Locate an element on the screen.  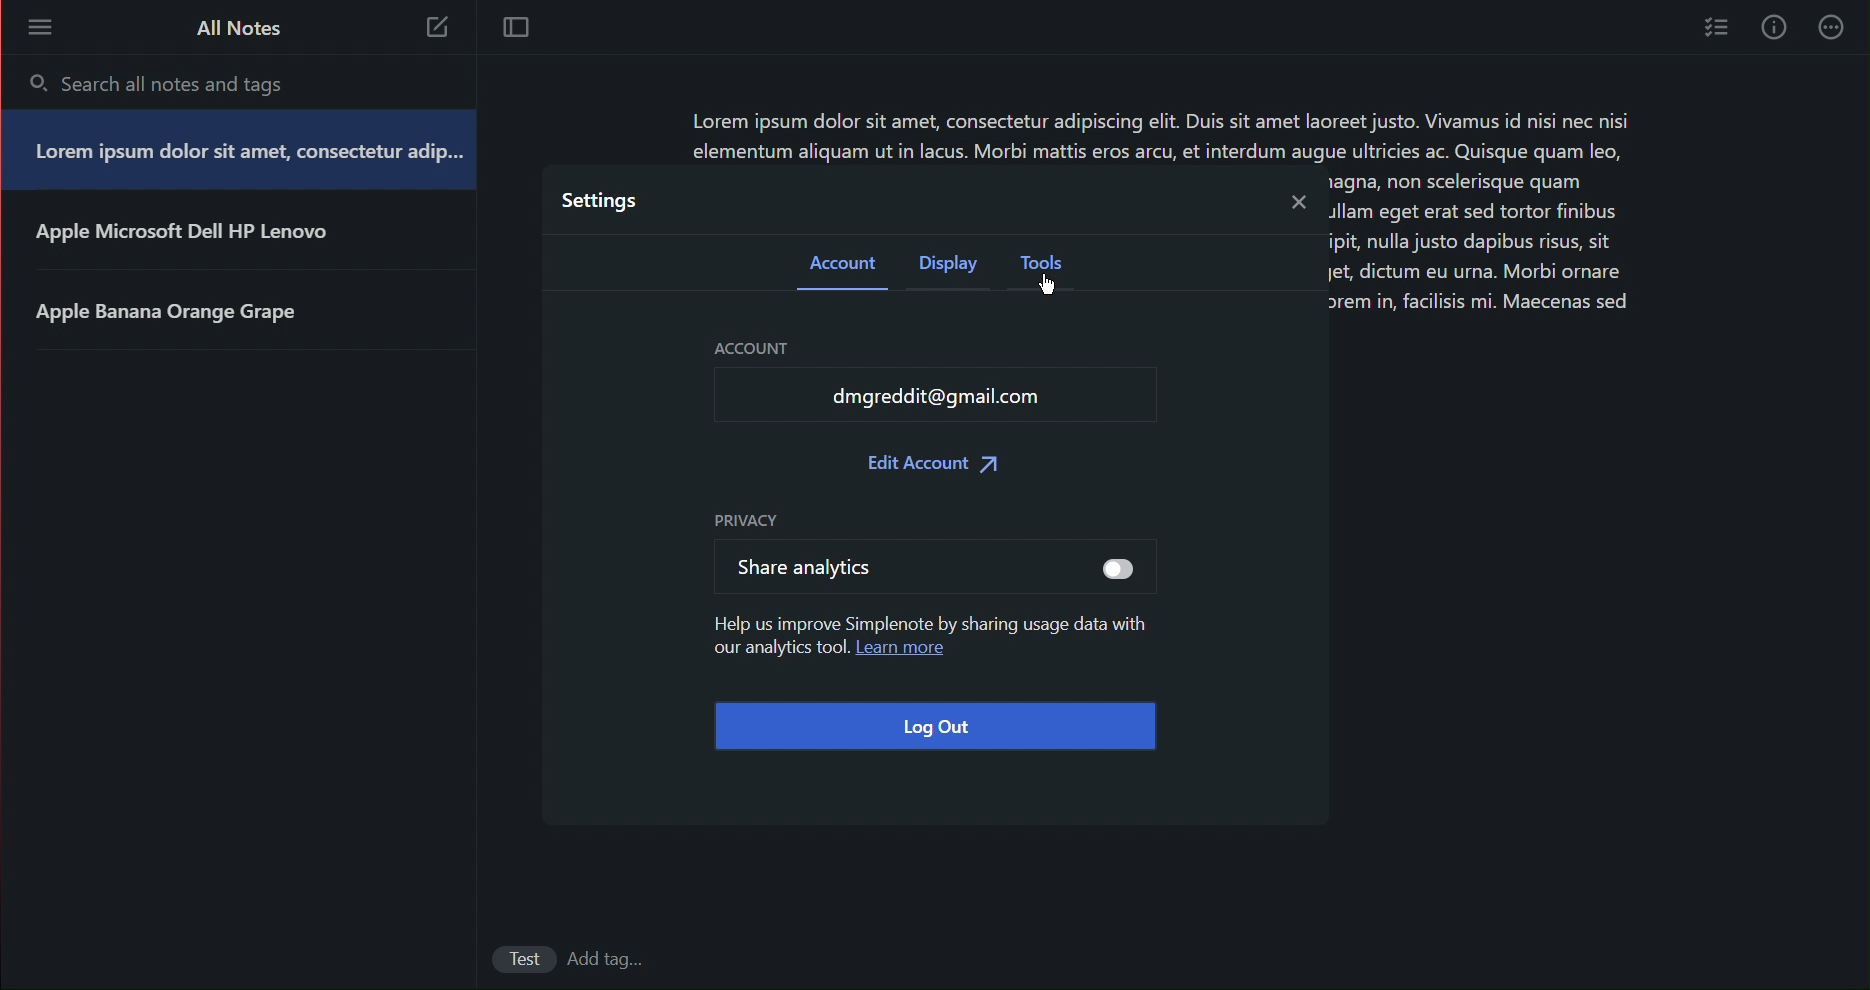
More is located at coordinates (40, 30).